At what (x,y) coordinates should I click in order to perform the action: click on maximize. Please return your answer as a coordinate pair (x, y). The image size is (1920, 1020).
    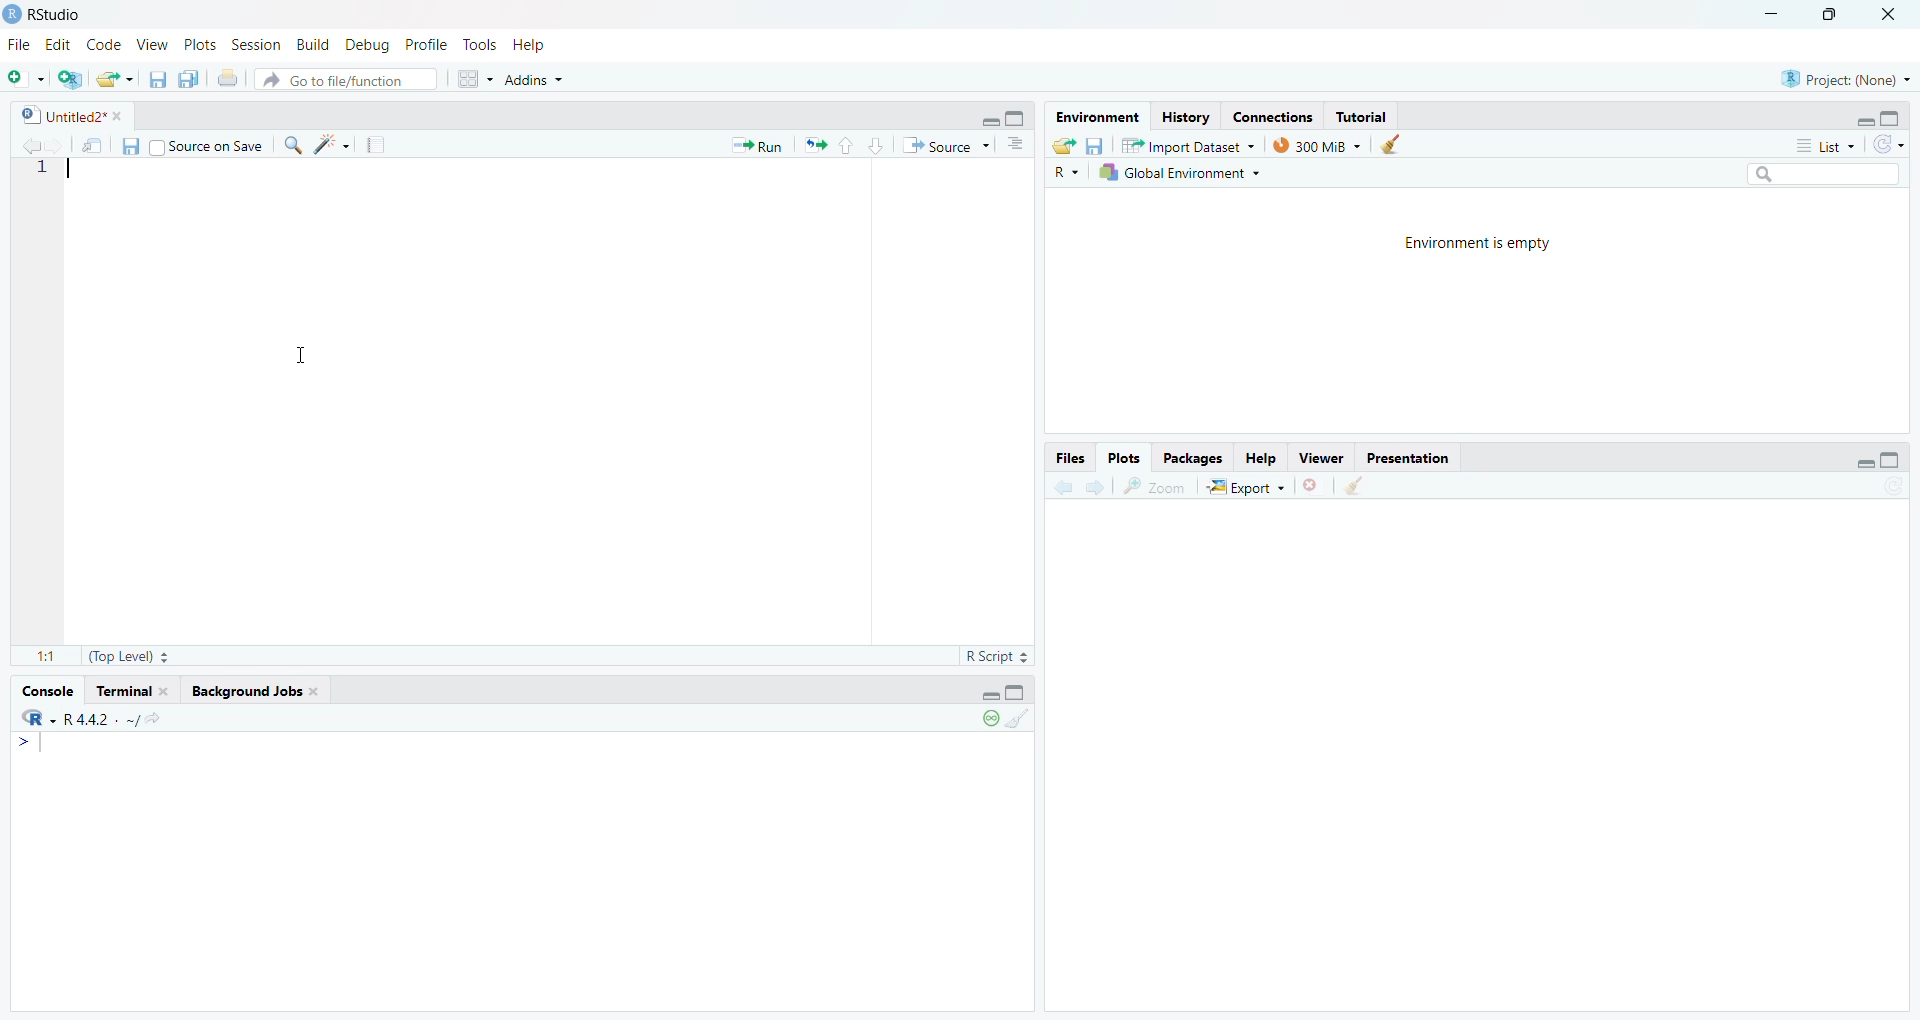
    Looking at the image, I should click on (1827, 16).